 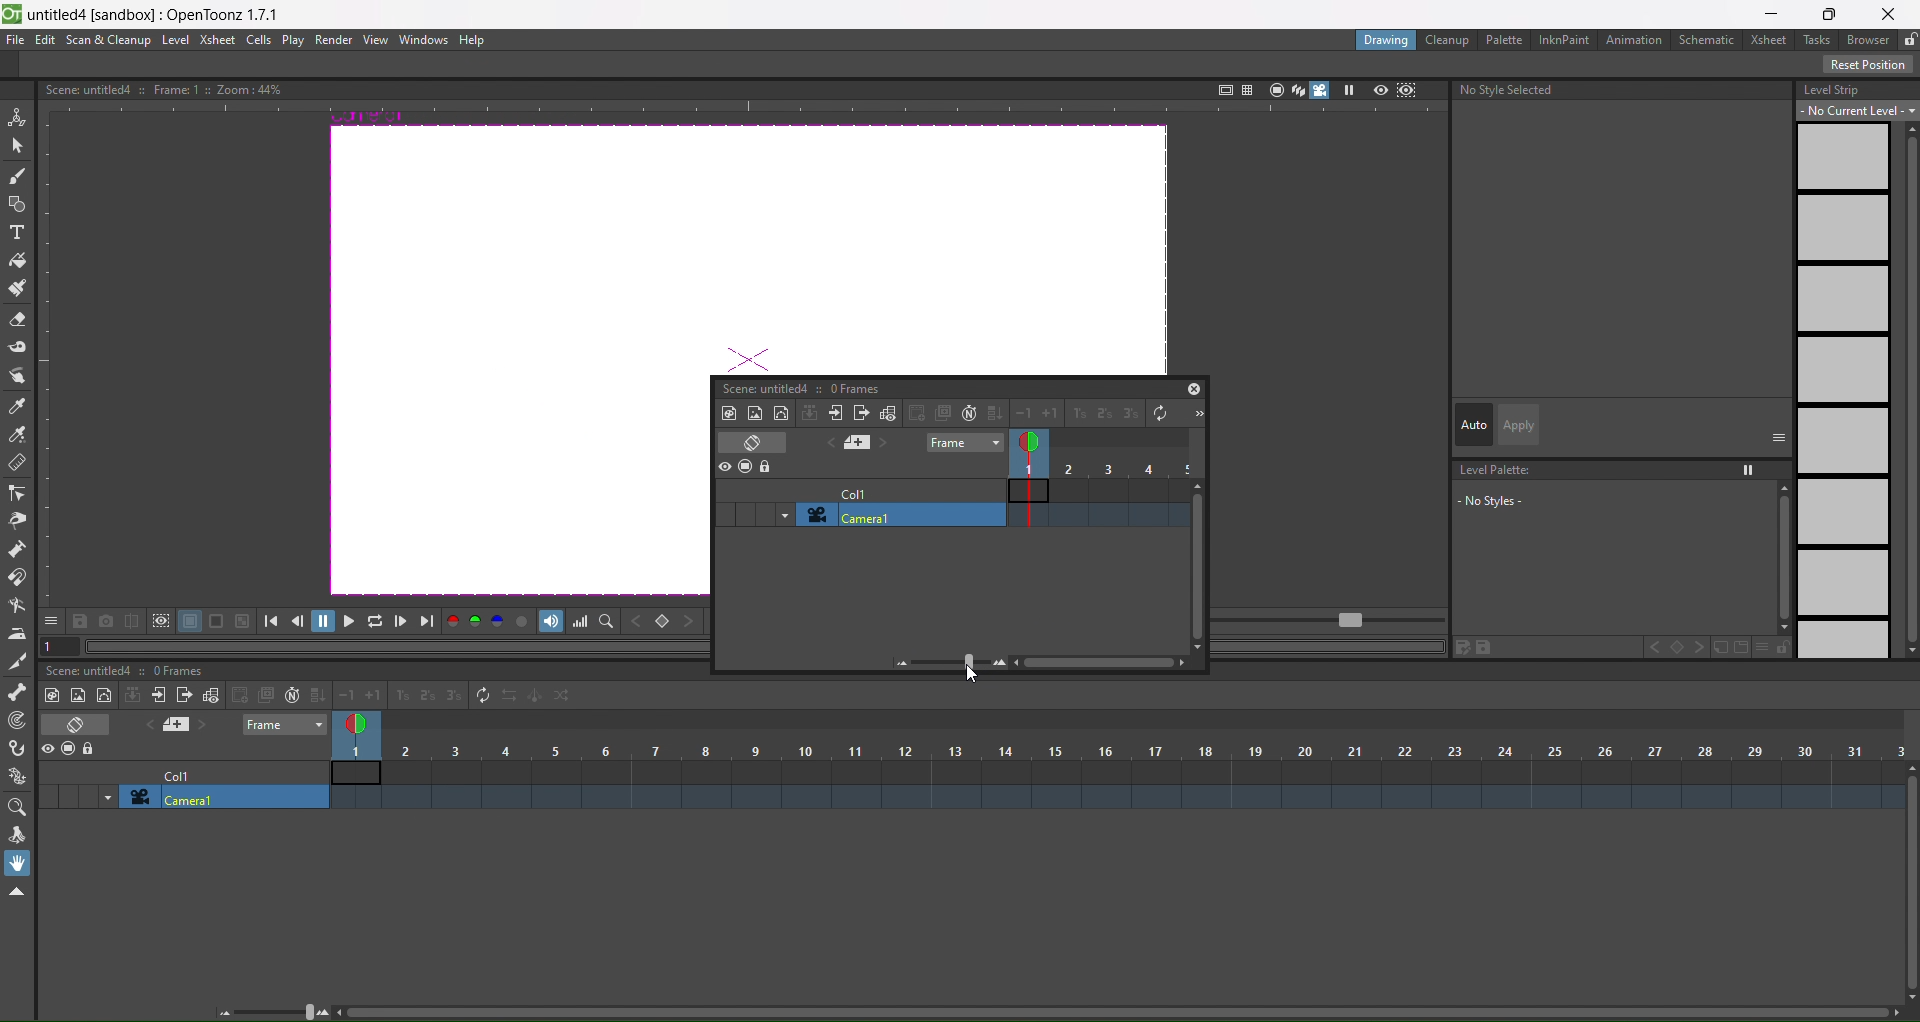 I want to click on edit, so click(x=45, y=40).